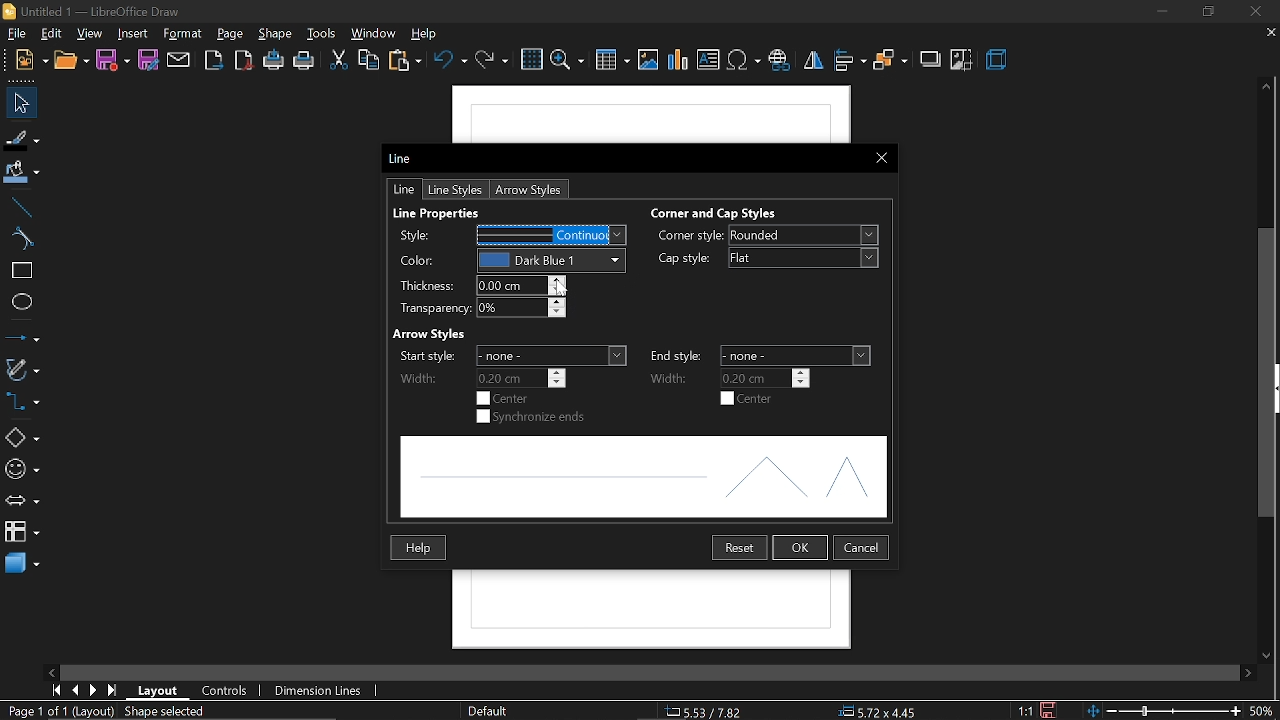 The height and width of the screenshot is (720, 1280). Describe the element at coordinates (406, 190) in the screenshot. I see `line` at that location.